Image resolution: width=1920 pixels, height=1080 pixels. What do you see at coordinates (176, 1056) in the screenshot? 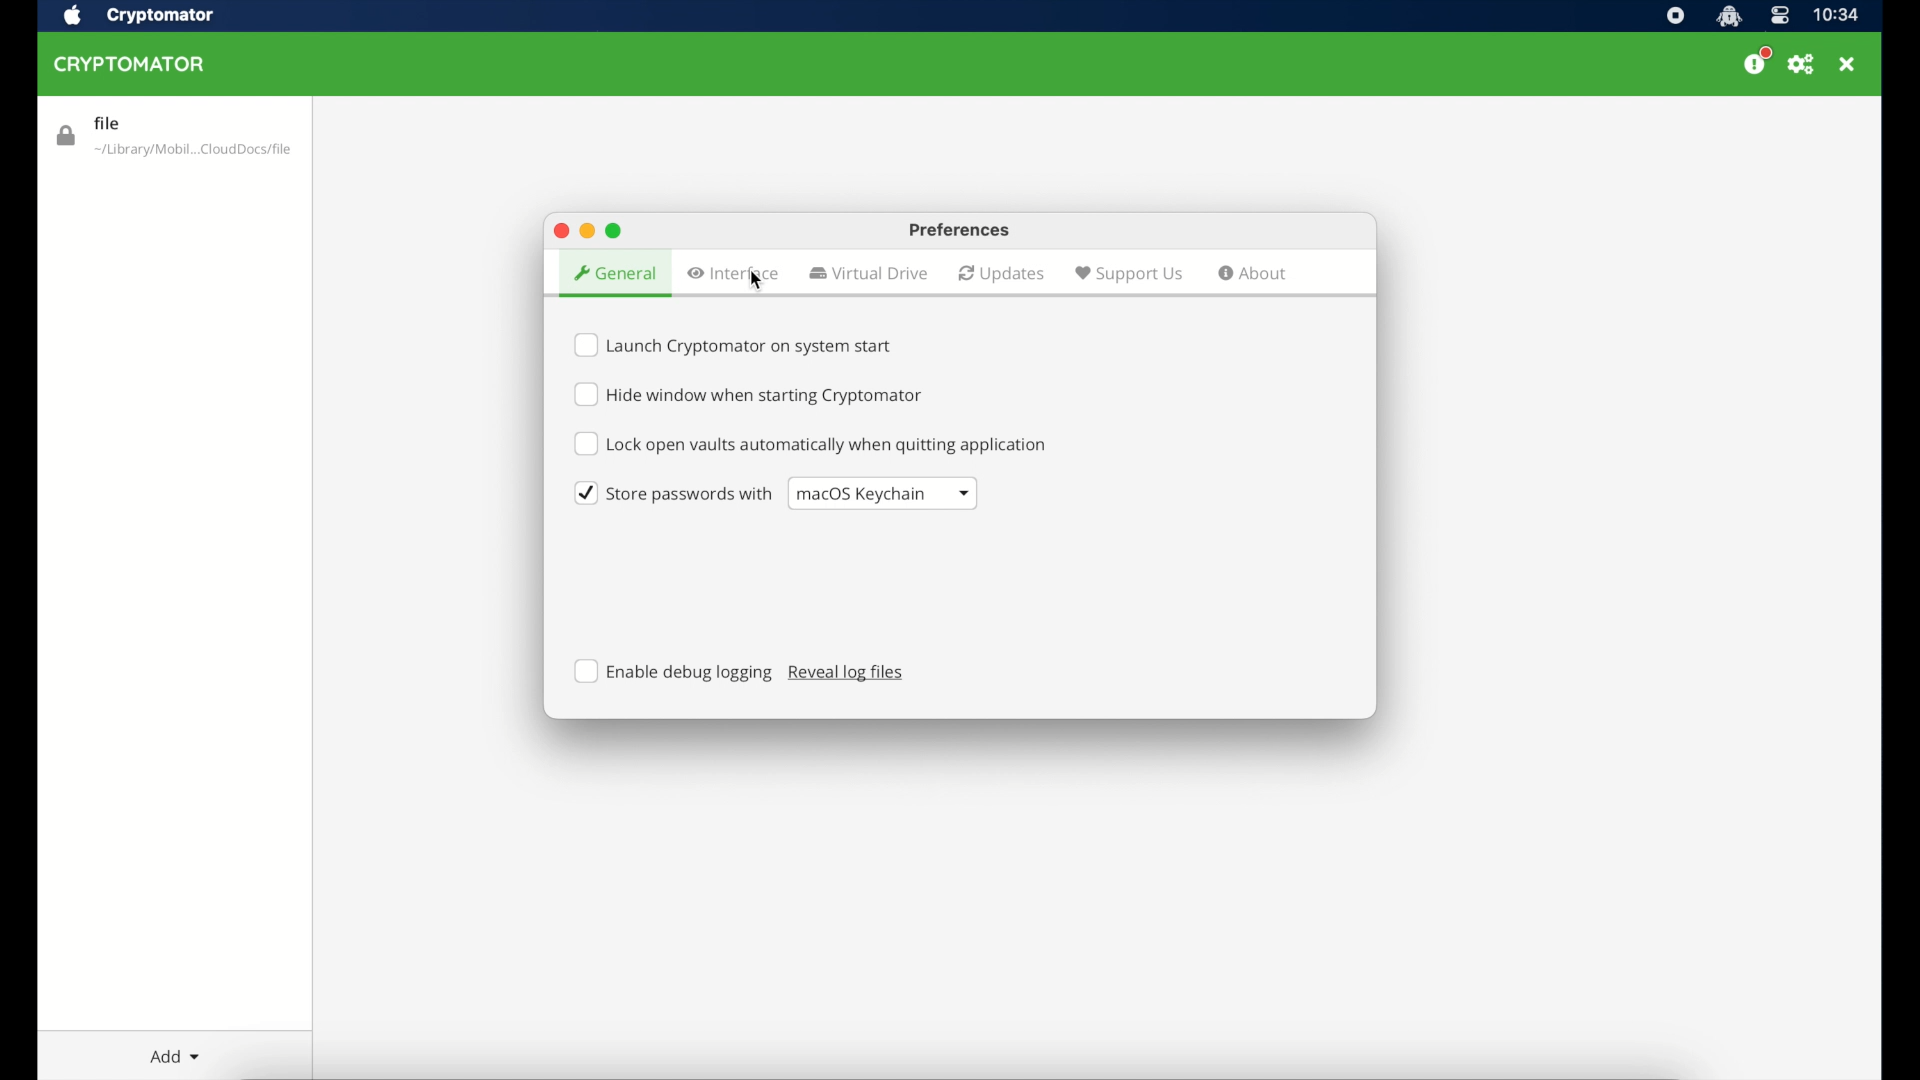
I see `add dropdown` at bounding box center [176, 1056].